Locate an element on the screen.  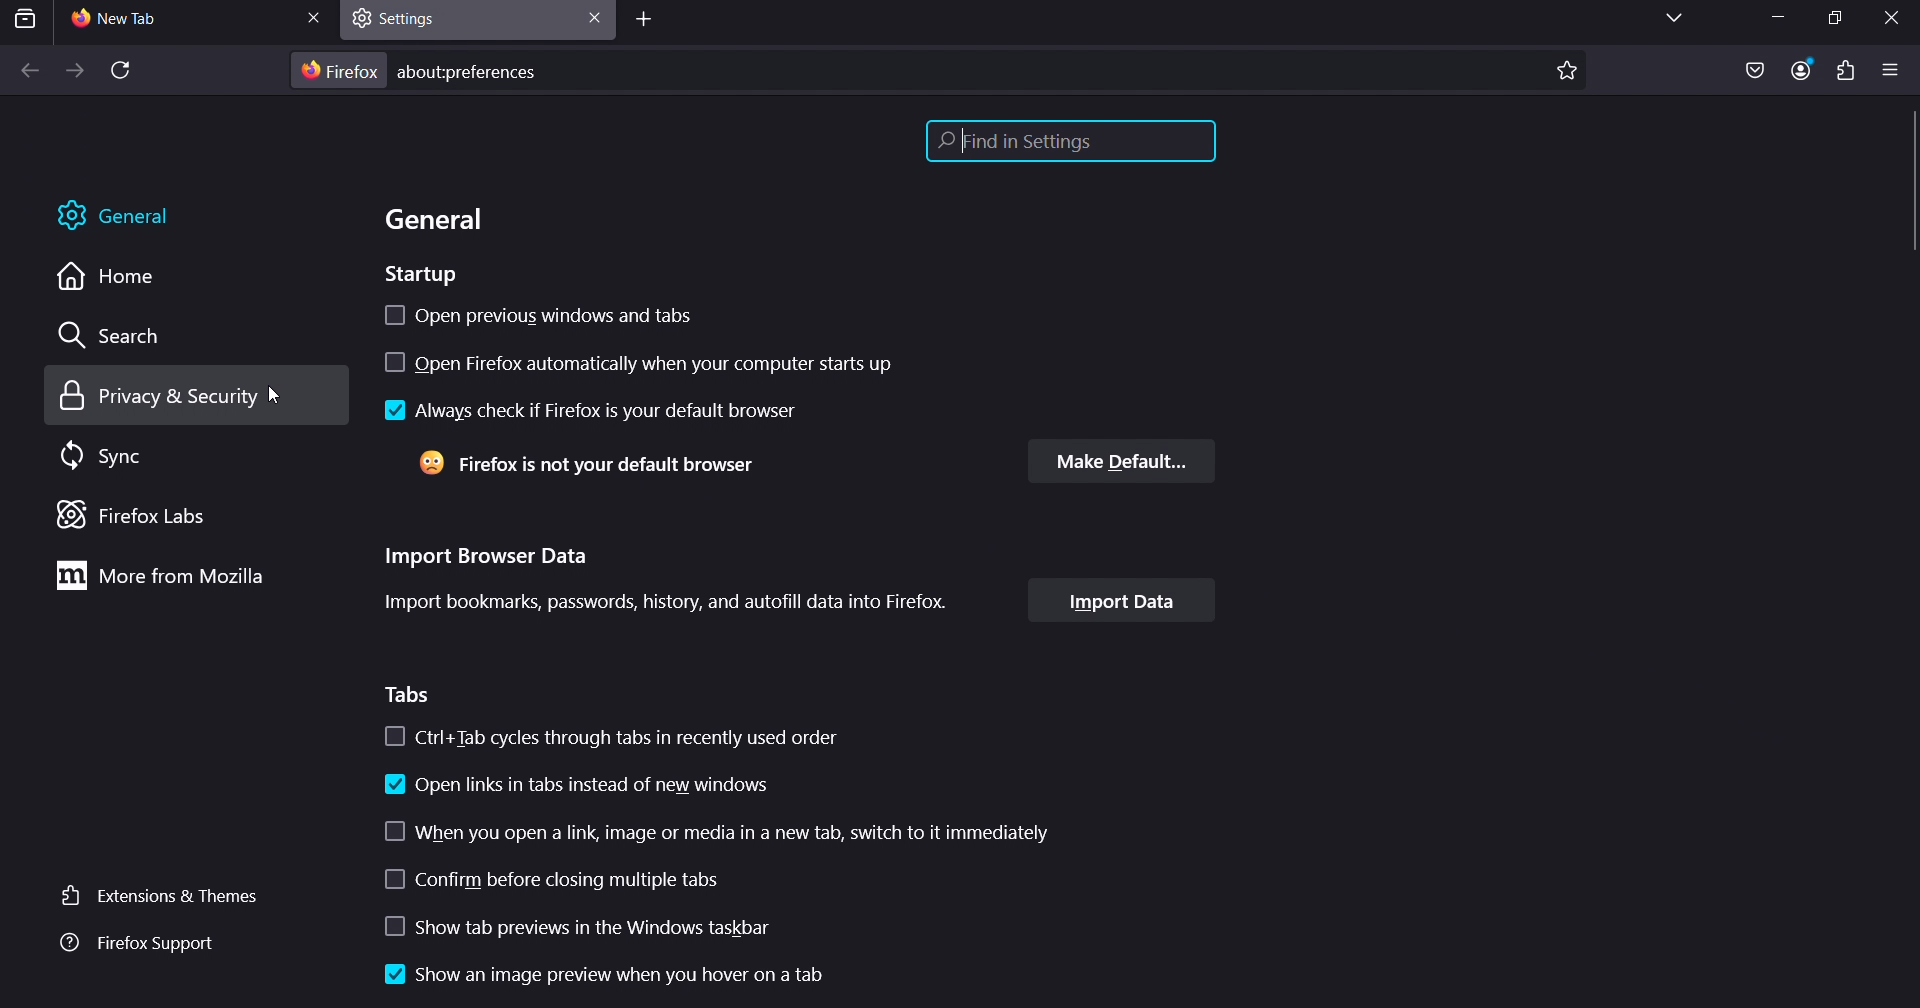
add tab is located at coordinates (646, 23).